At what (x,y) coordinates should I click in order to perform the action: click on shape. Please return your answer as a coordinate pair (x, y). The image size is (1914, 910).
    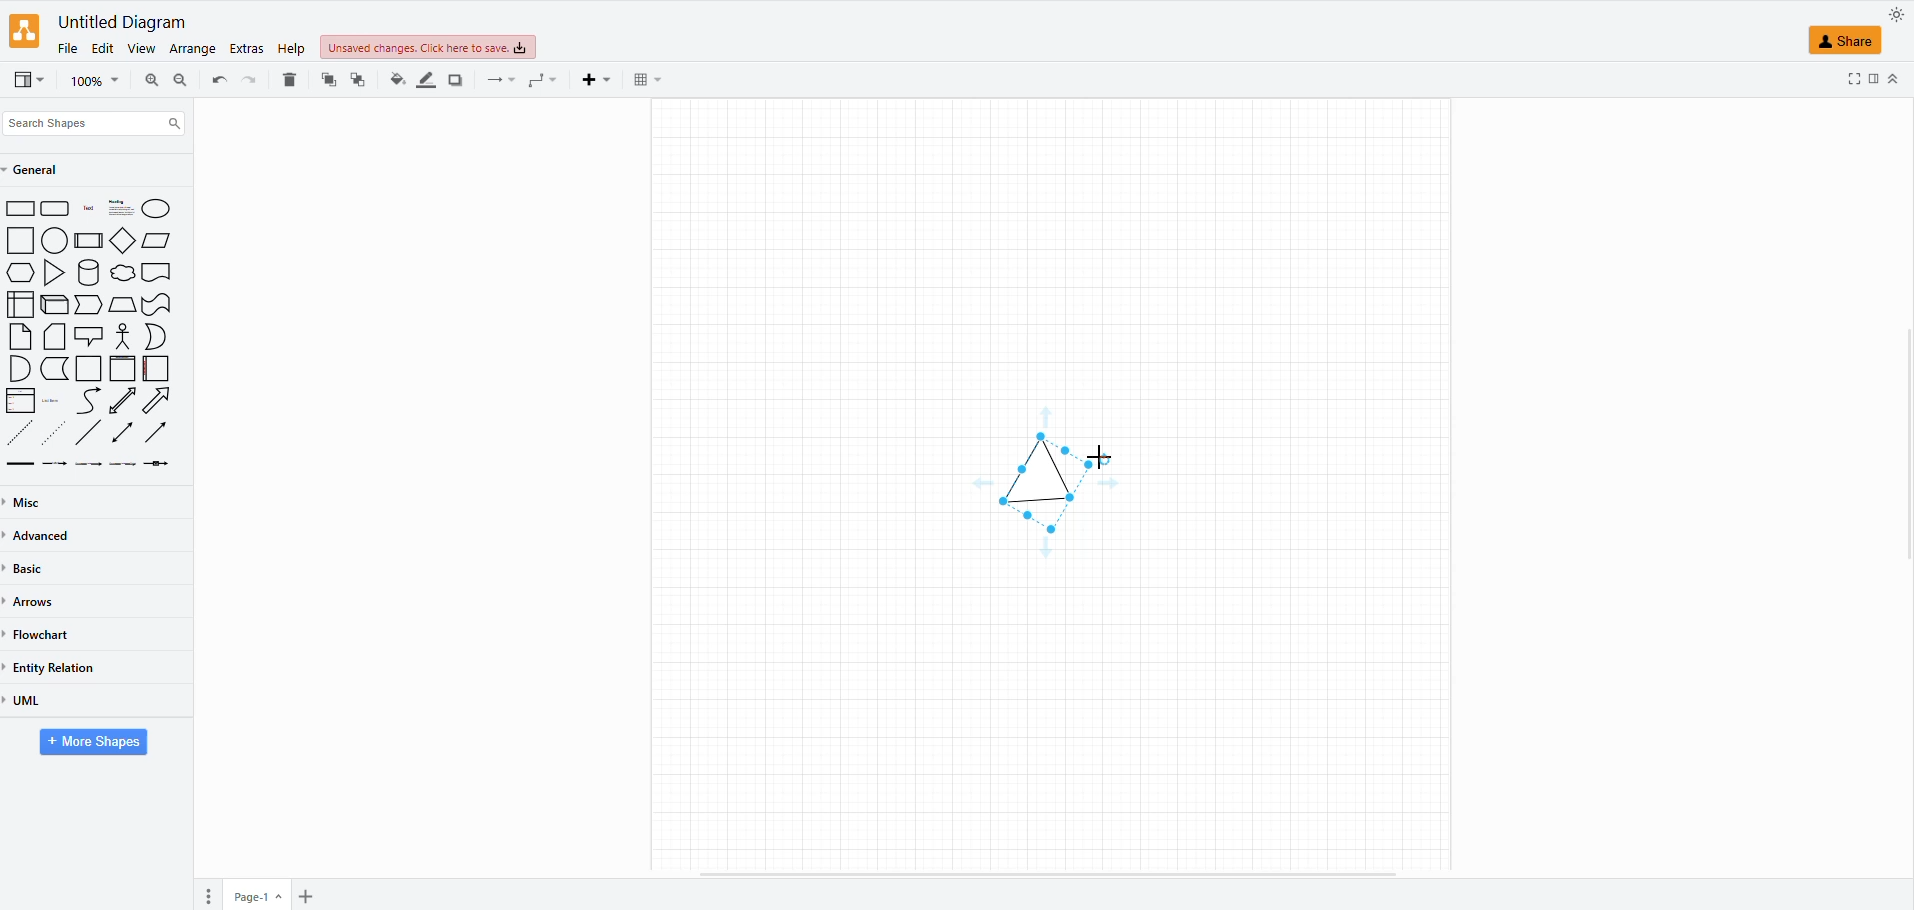
    Looking at the image, I should click on (1855, 41).